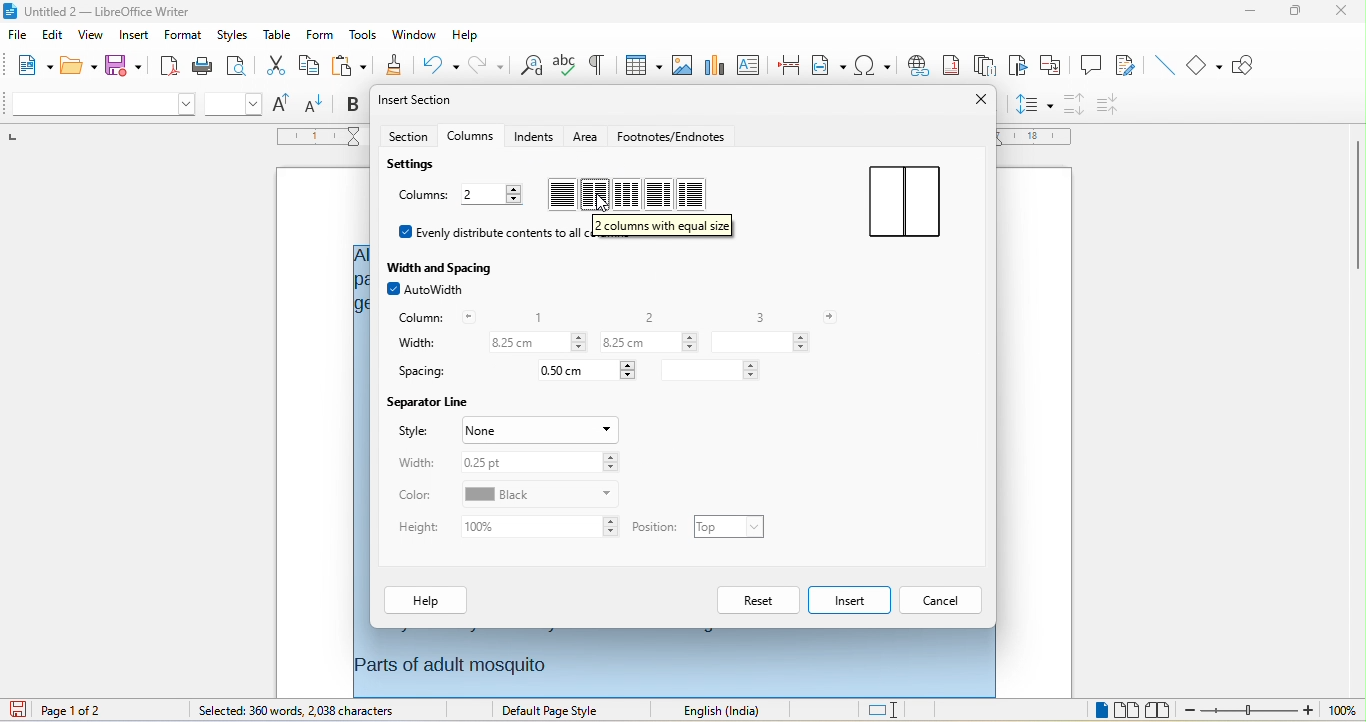  Describe the element at coordinates (417, 165) in the screenshot. I see `settings` at that location.